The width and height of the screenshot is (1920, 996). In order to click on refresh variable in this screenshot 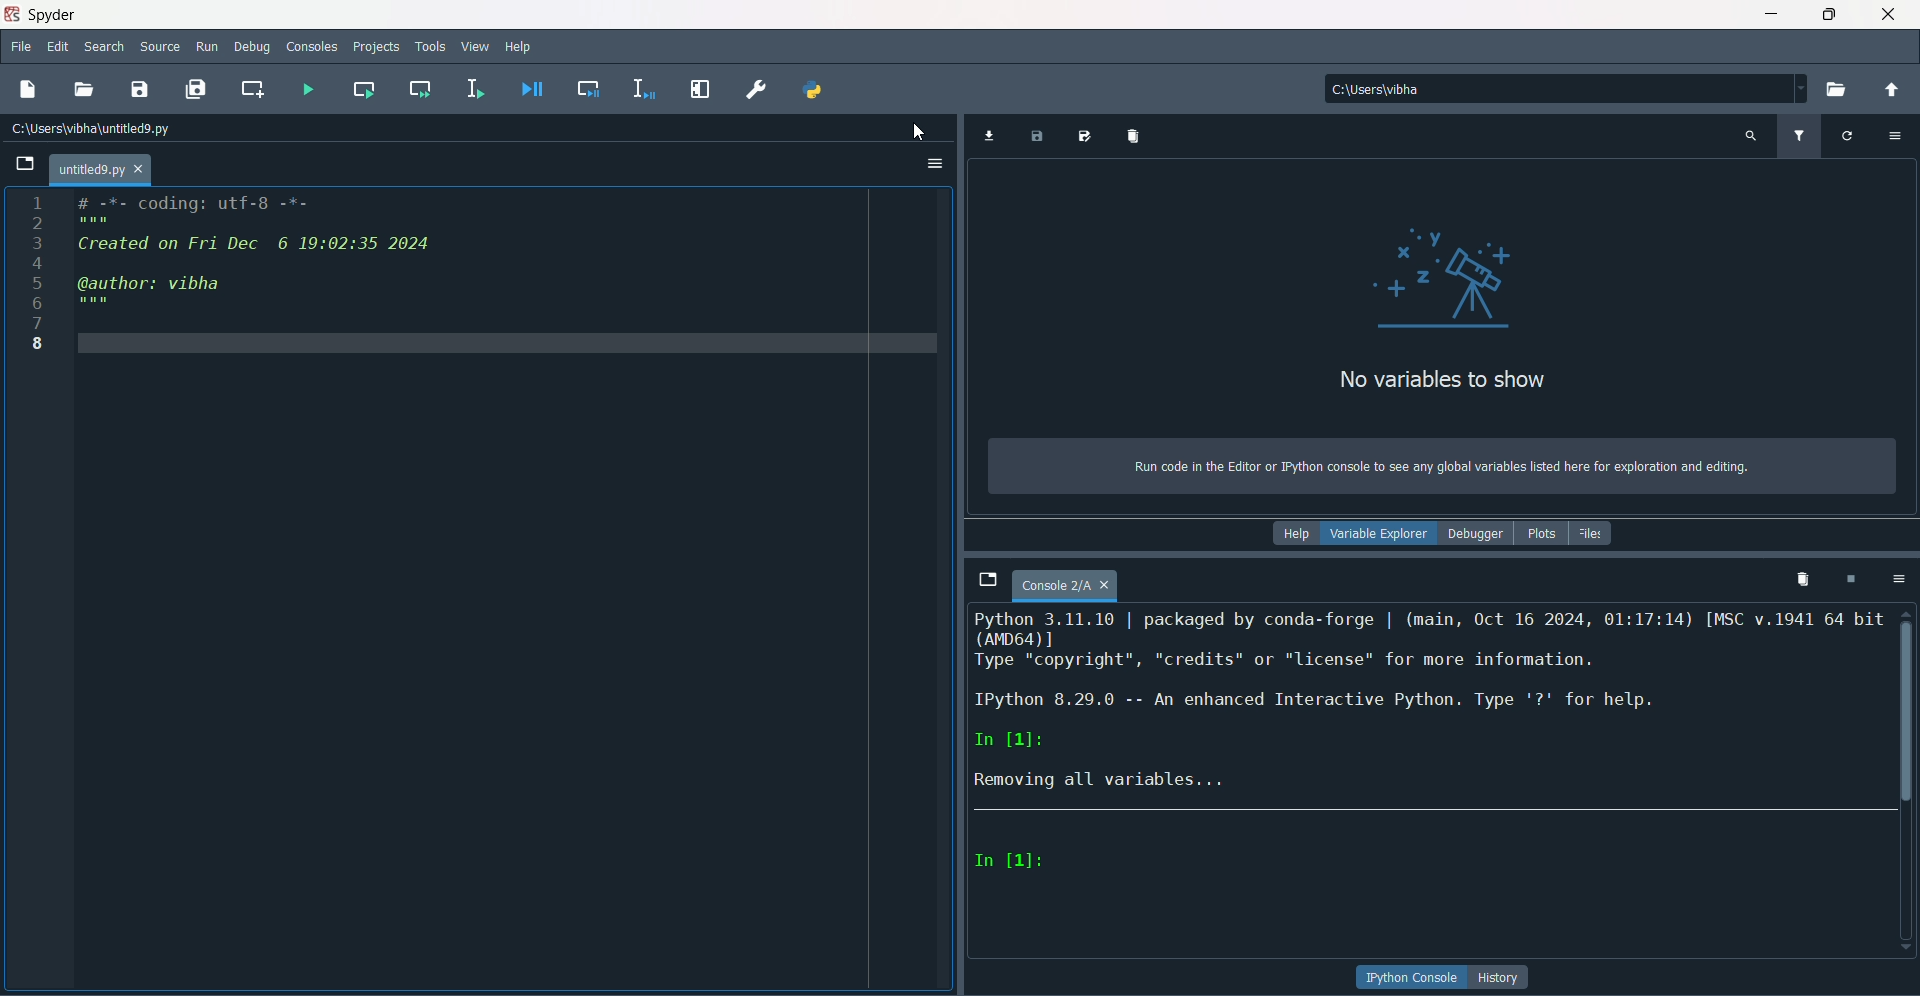, I will do `click(1847, 134)`.